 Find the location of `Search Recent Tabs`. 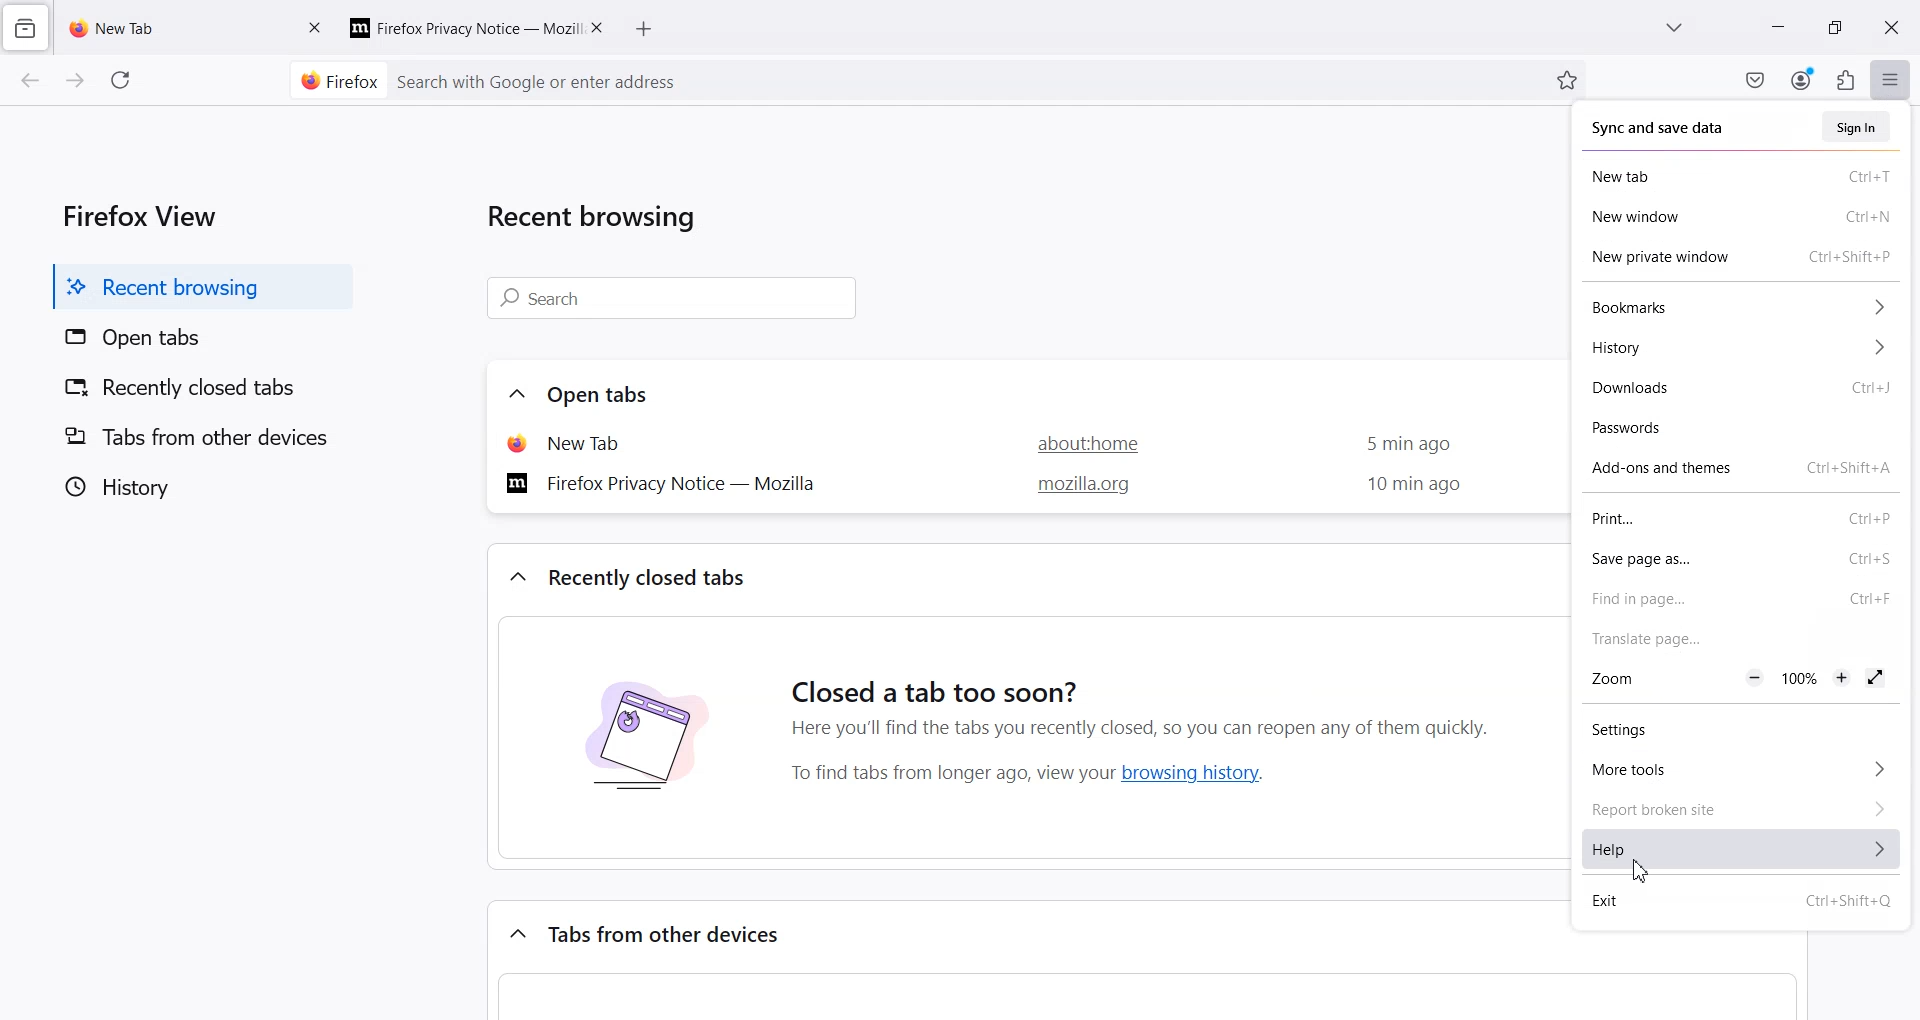

Search Recent Tabs is located at coordinates (676, 299).